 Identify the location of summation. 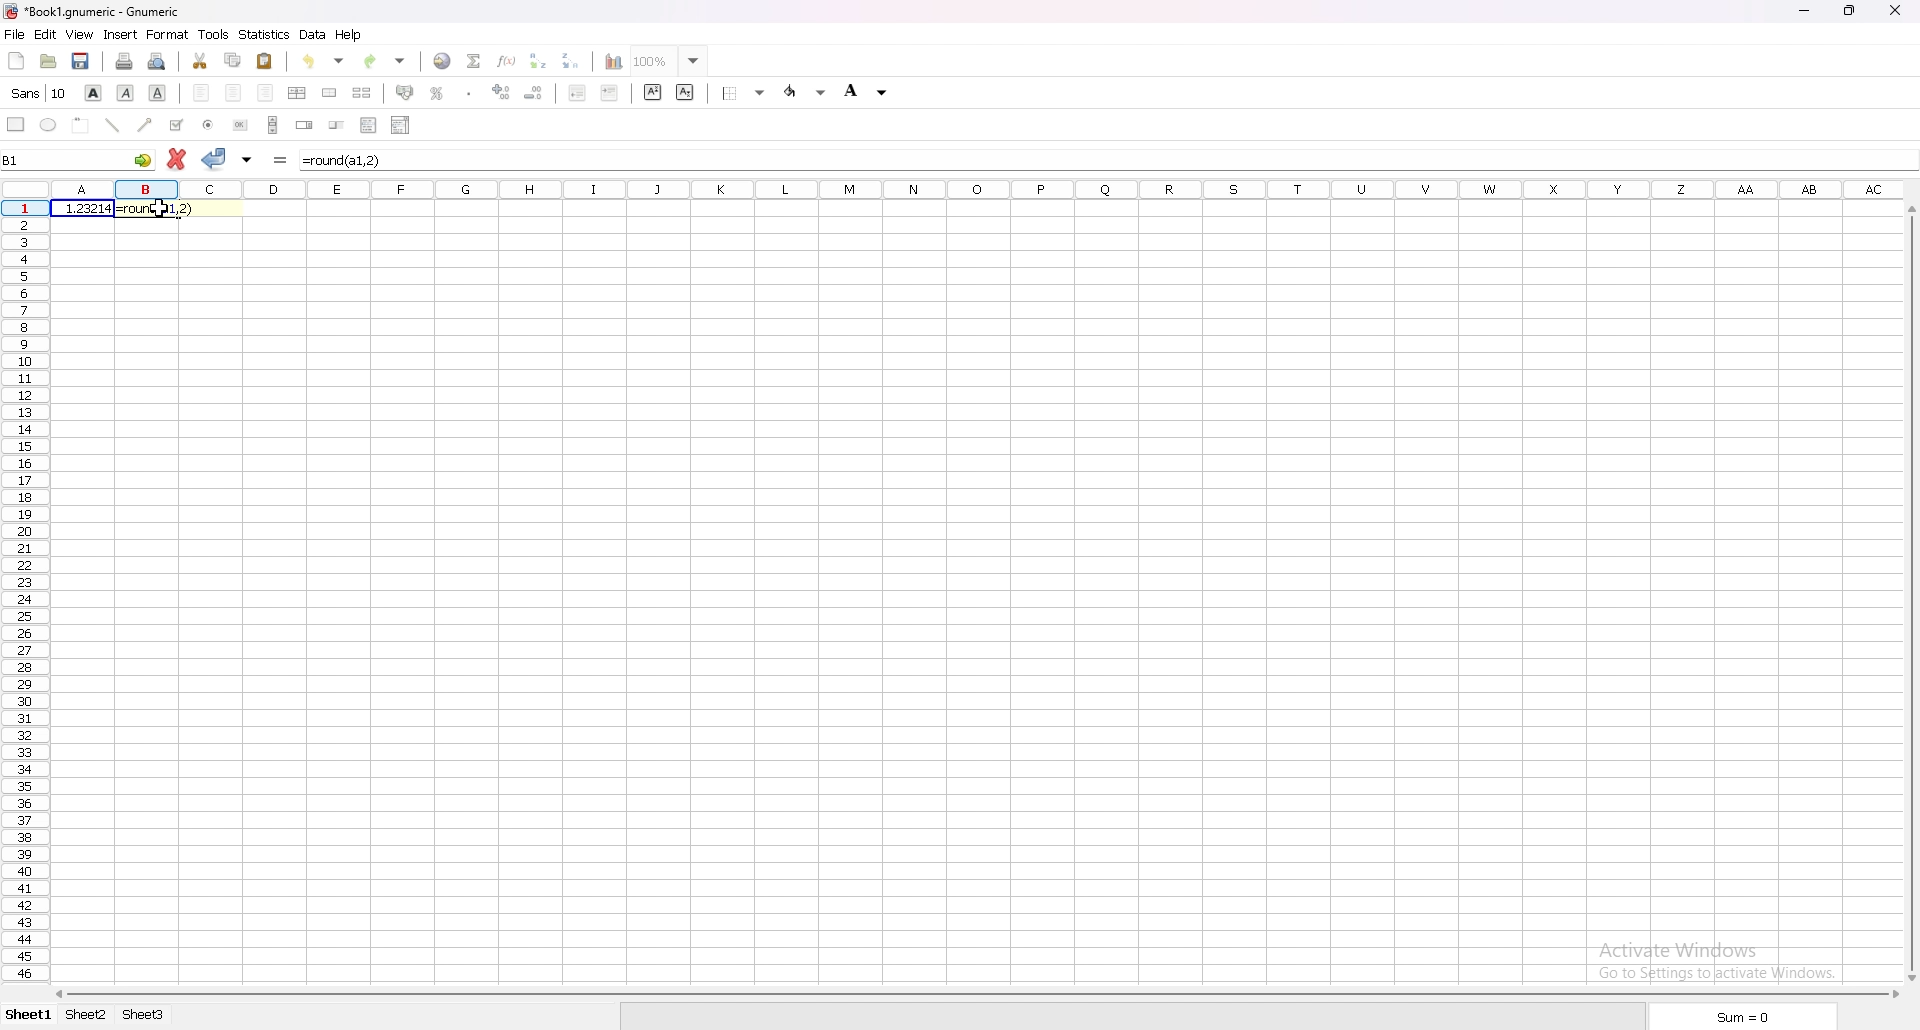
(474, 61).